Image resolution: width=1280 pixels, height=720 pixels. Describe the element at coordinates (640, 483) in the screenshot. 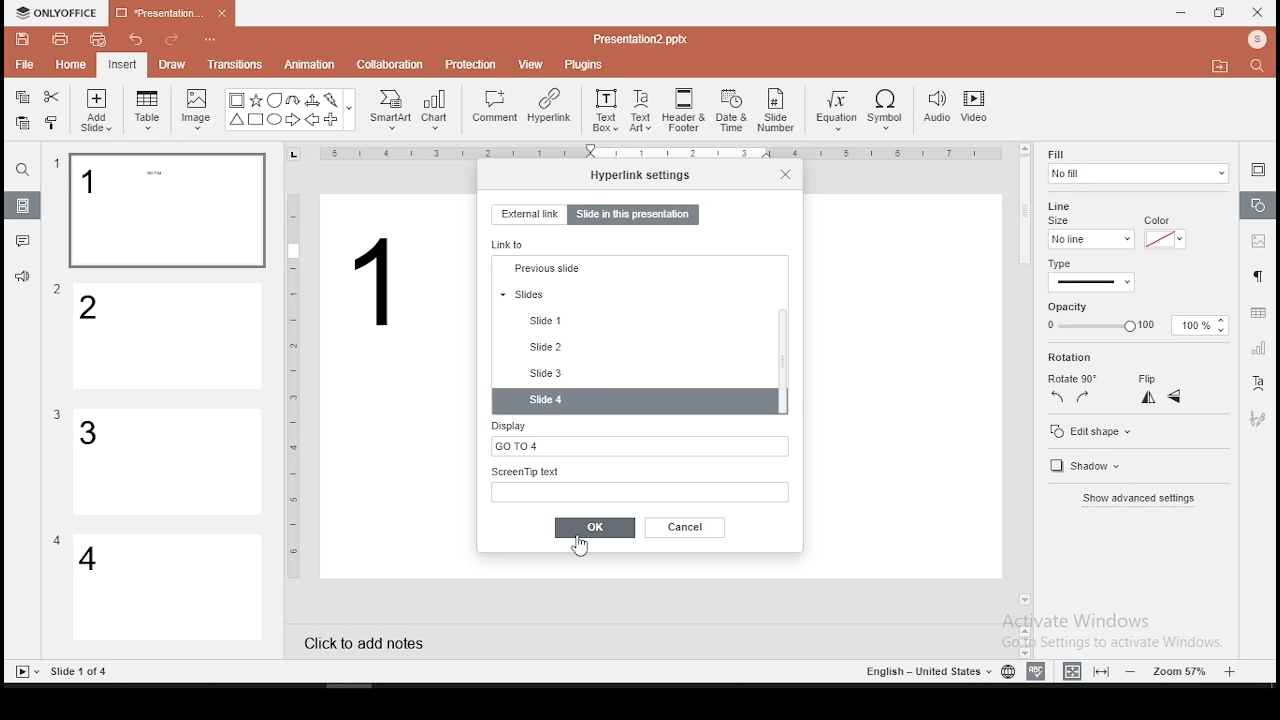

I see `screen tip text` at that location.